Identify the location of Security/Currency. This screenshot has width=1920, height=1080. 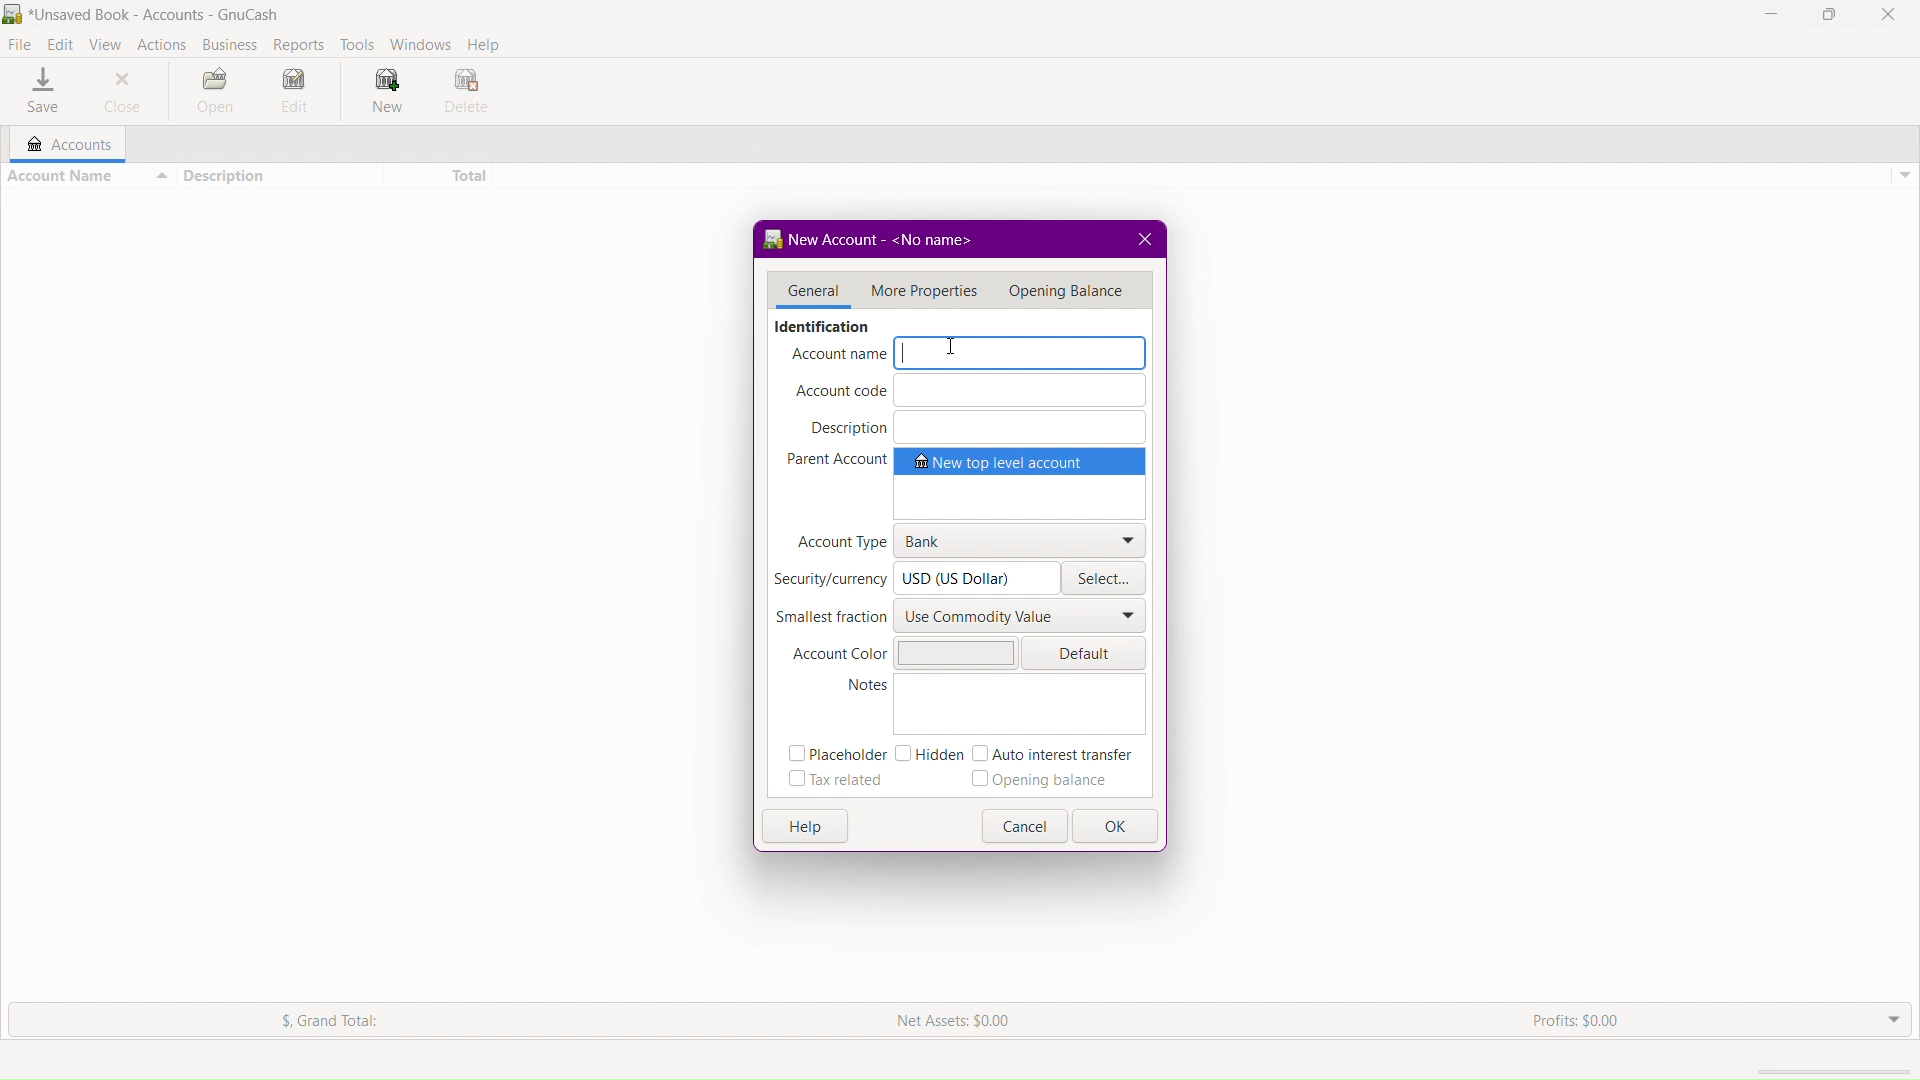
(914, 578).